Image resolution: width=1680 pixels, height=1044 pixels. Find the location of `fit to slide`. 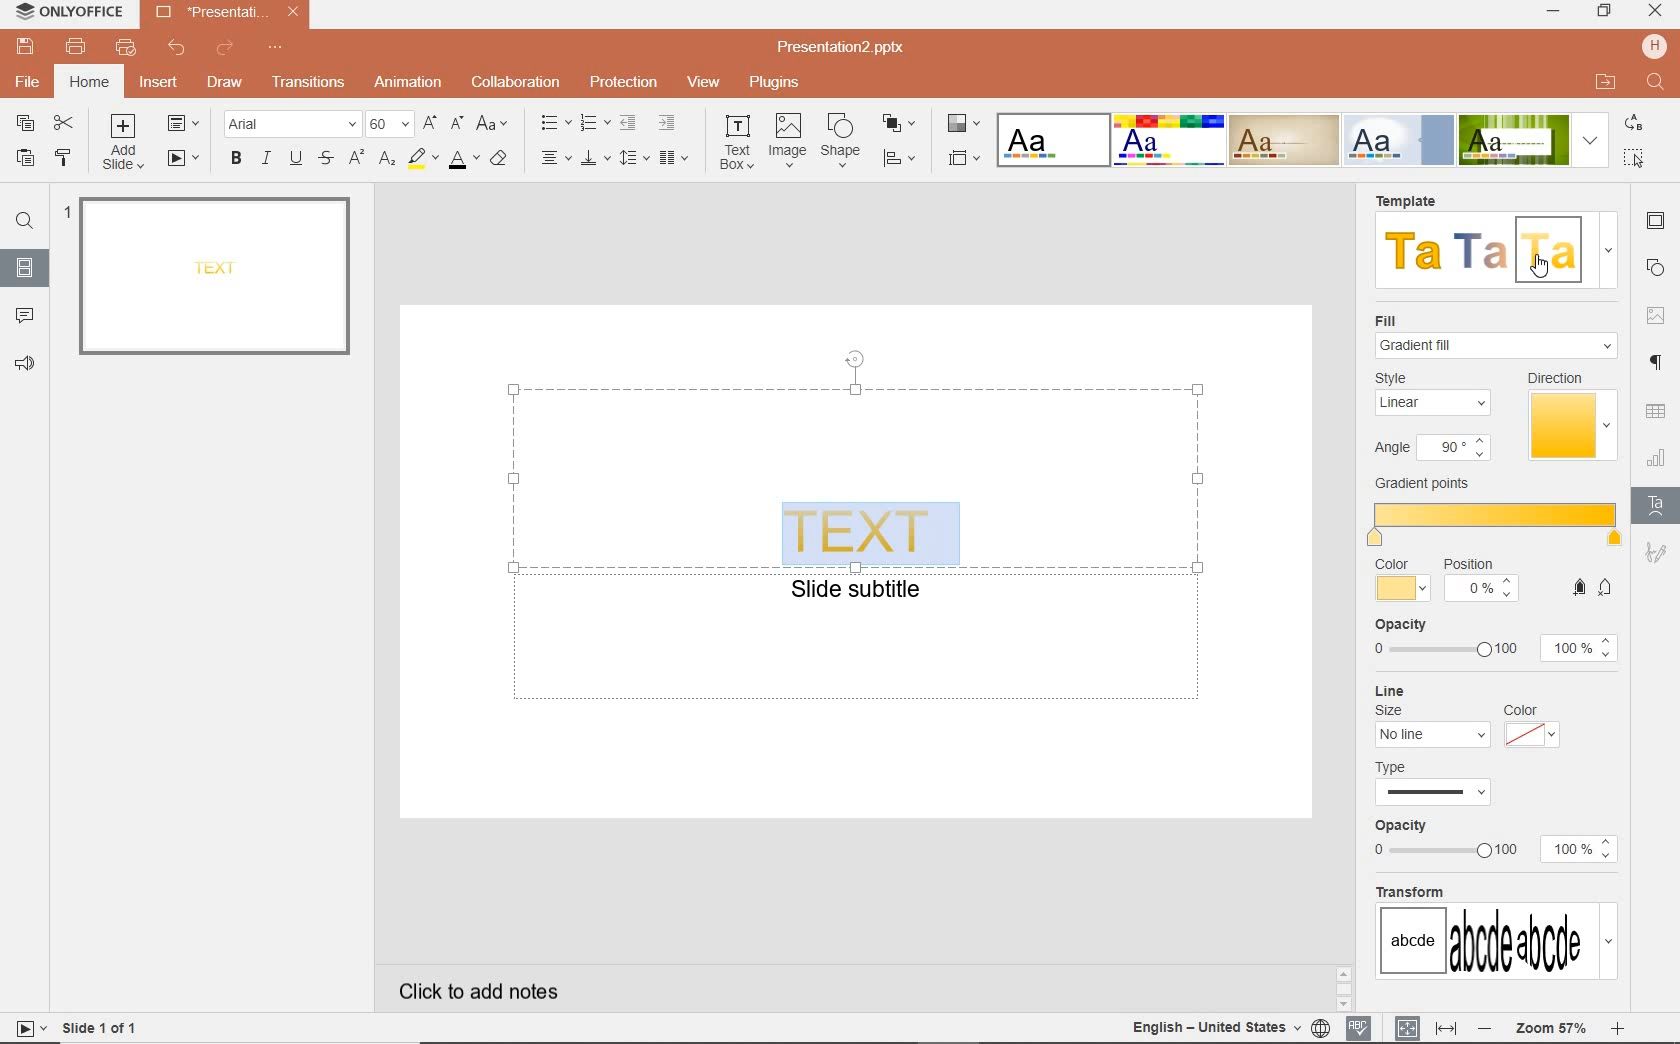

fit to slide is located at coordinates (1402, 1029).